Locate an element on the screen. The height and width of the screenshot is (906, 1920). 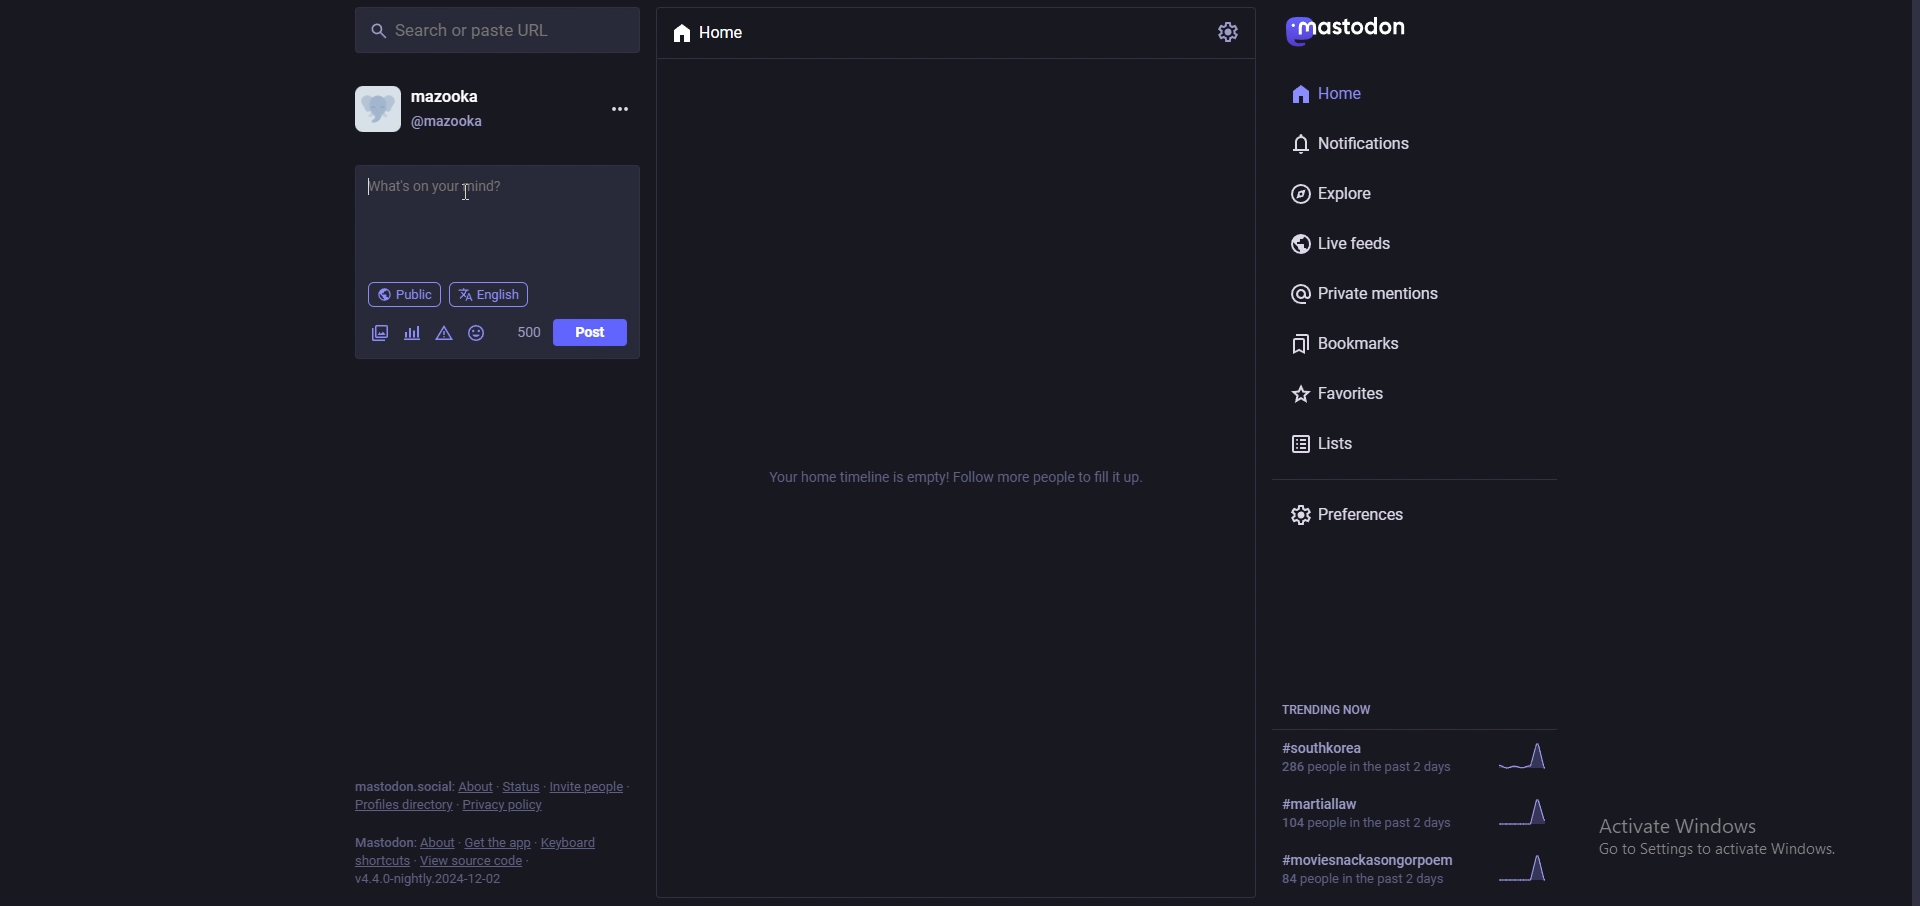
shortcuts is located at coordinates (381, 862).